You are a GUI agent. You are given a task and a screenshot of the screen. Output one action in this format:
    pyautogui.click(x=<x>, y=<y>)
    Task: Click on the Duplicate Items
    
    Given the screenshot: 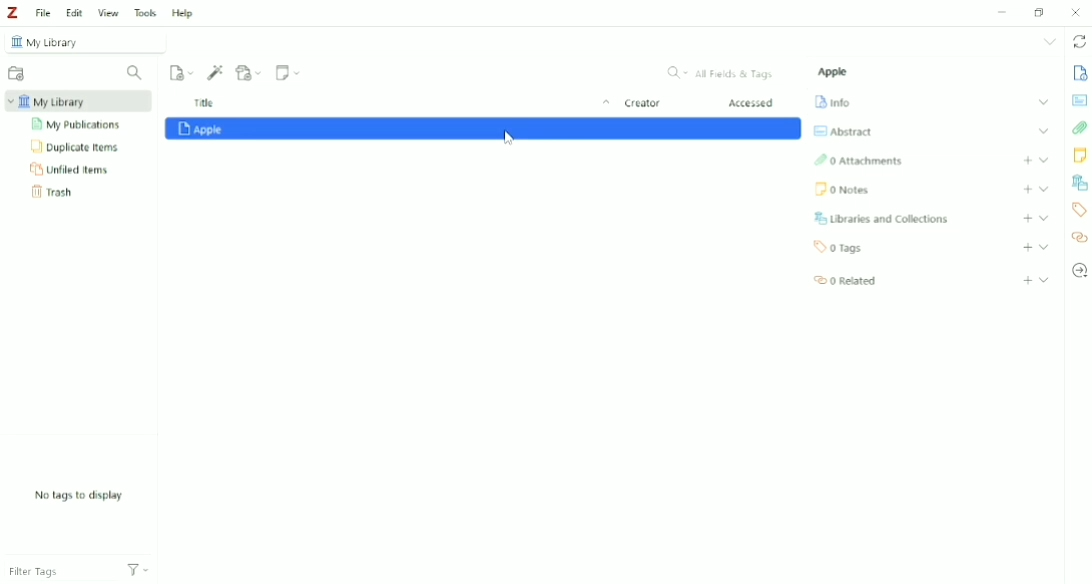 What is the action you would take?
    pyautogui.click(x=77, y=148)
    